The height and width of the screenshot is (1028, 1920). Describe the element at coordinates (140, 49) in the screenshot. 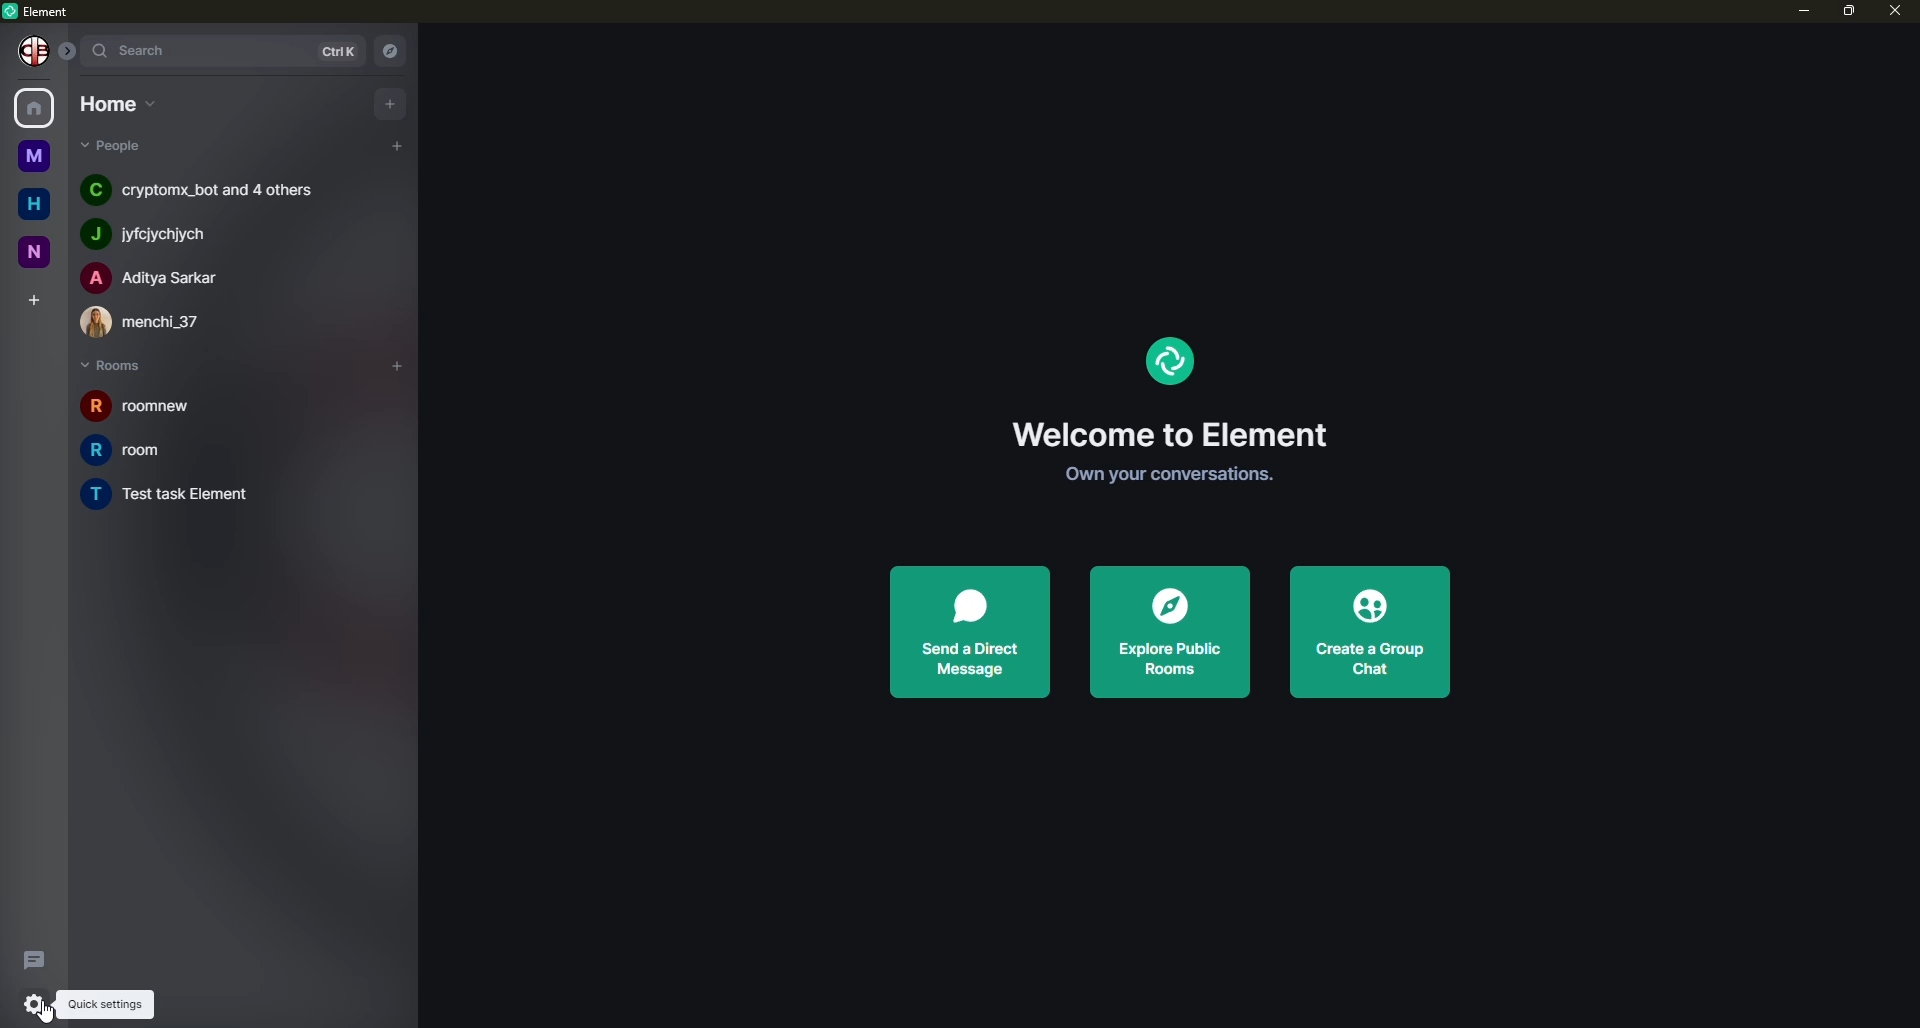

I see `search` at that location.